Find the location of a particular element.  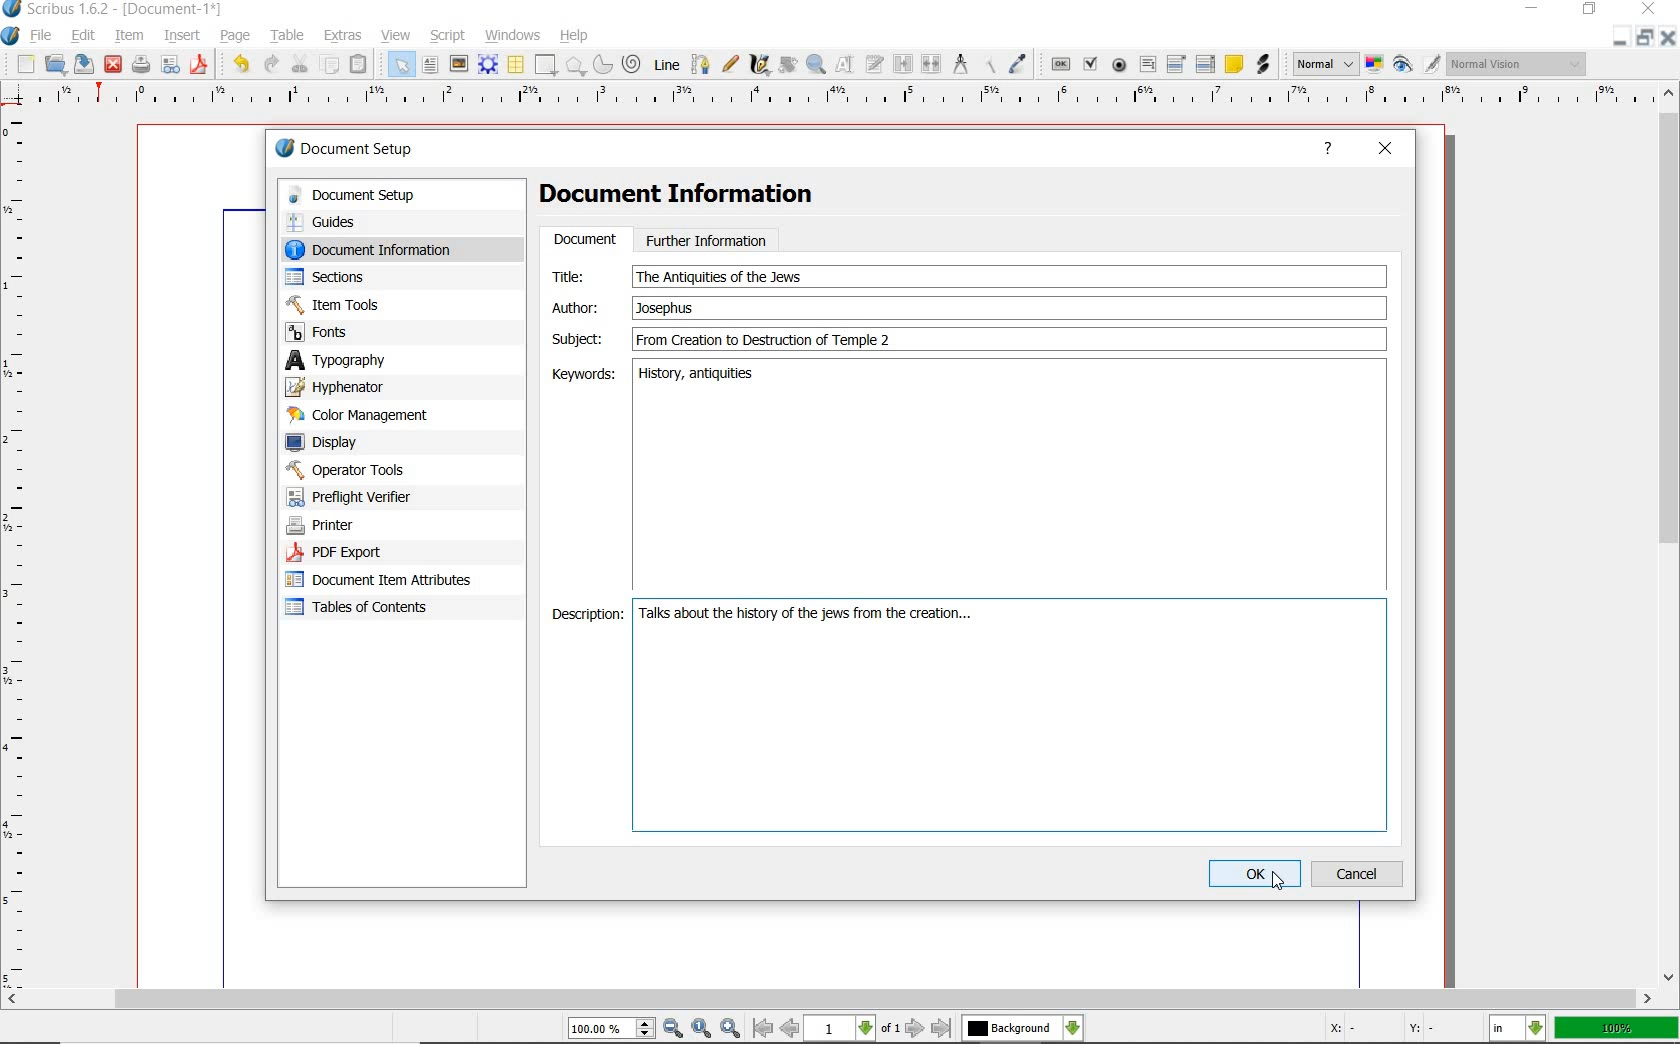

document information is located at coordinates (388, 249).